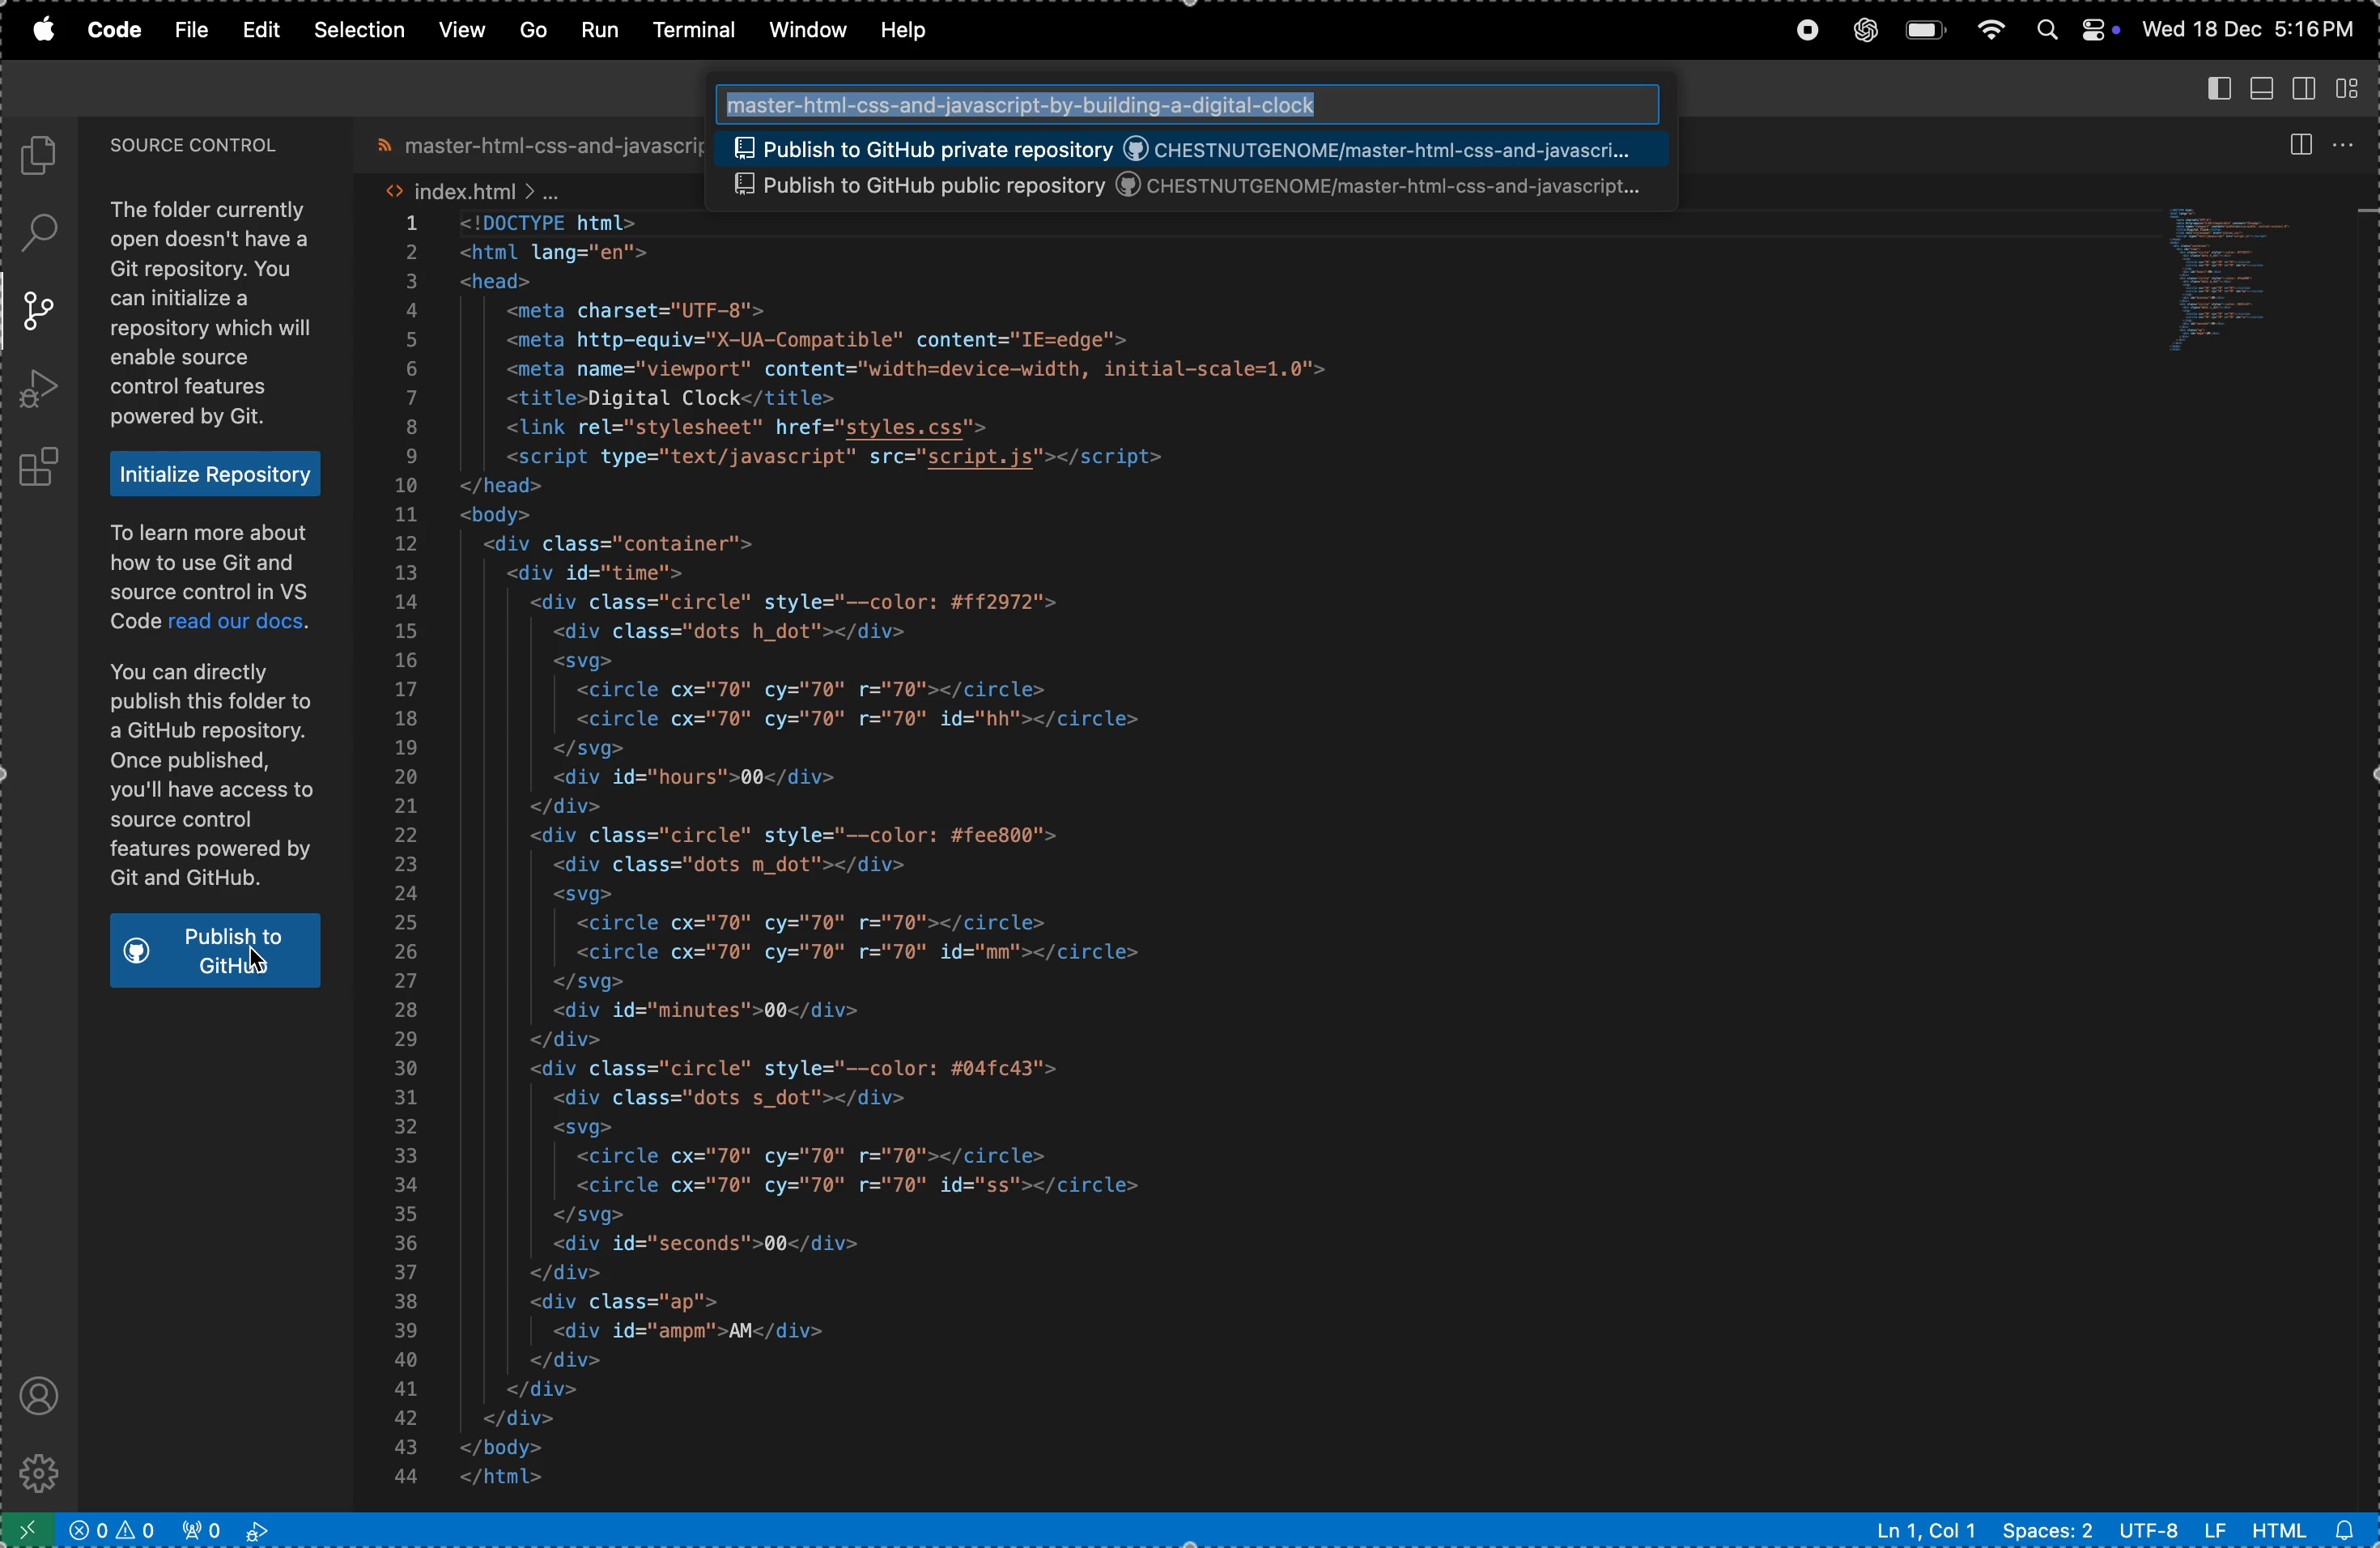  Describe the element at coordinates (586, 983) in the screenshot. I see `</svg>` at that location.